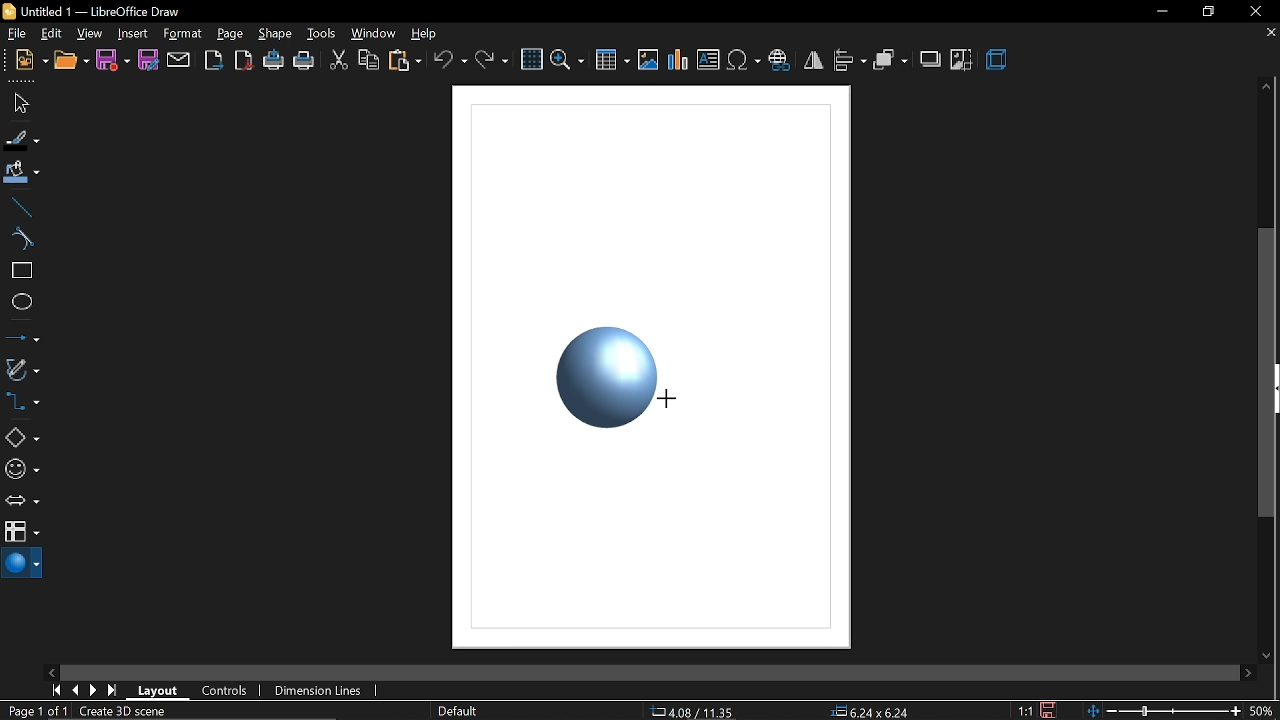  What do you see at coordinates (648, 59) in the screenshot?
I see `insert image` at bounding box center [648, 59].